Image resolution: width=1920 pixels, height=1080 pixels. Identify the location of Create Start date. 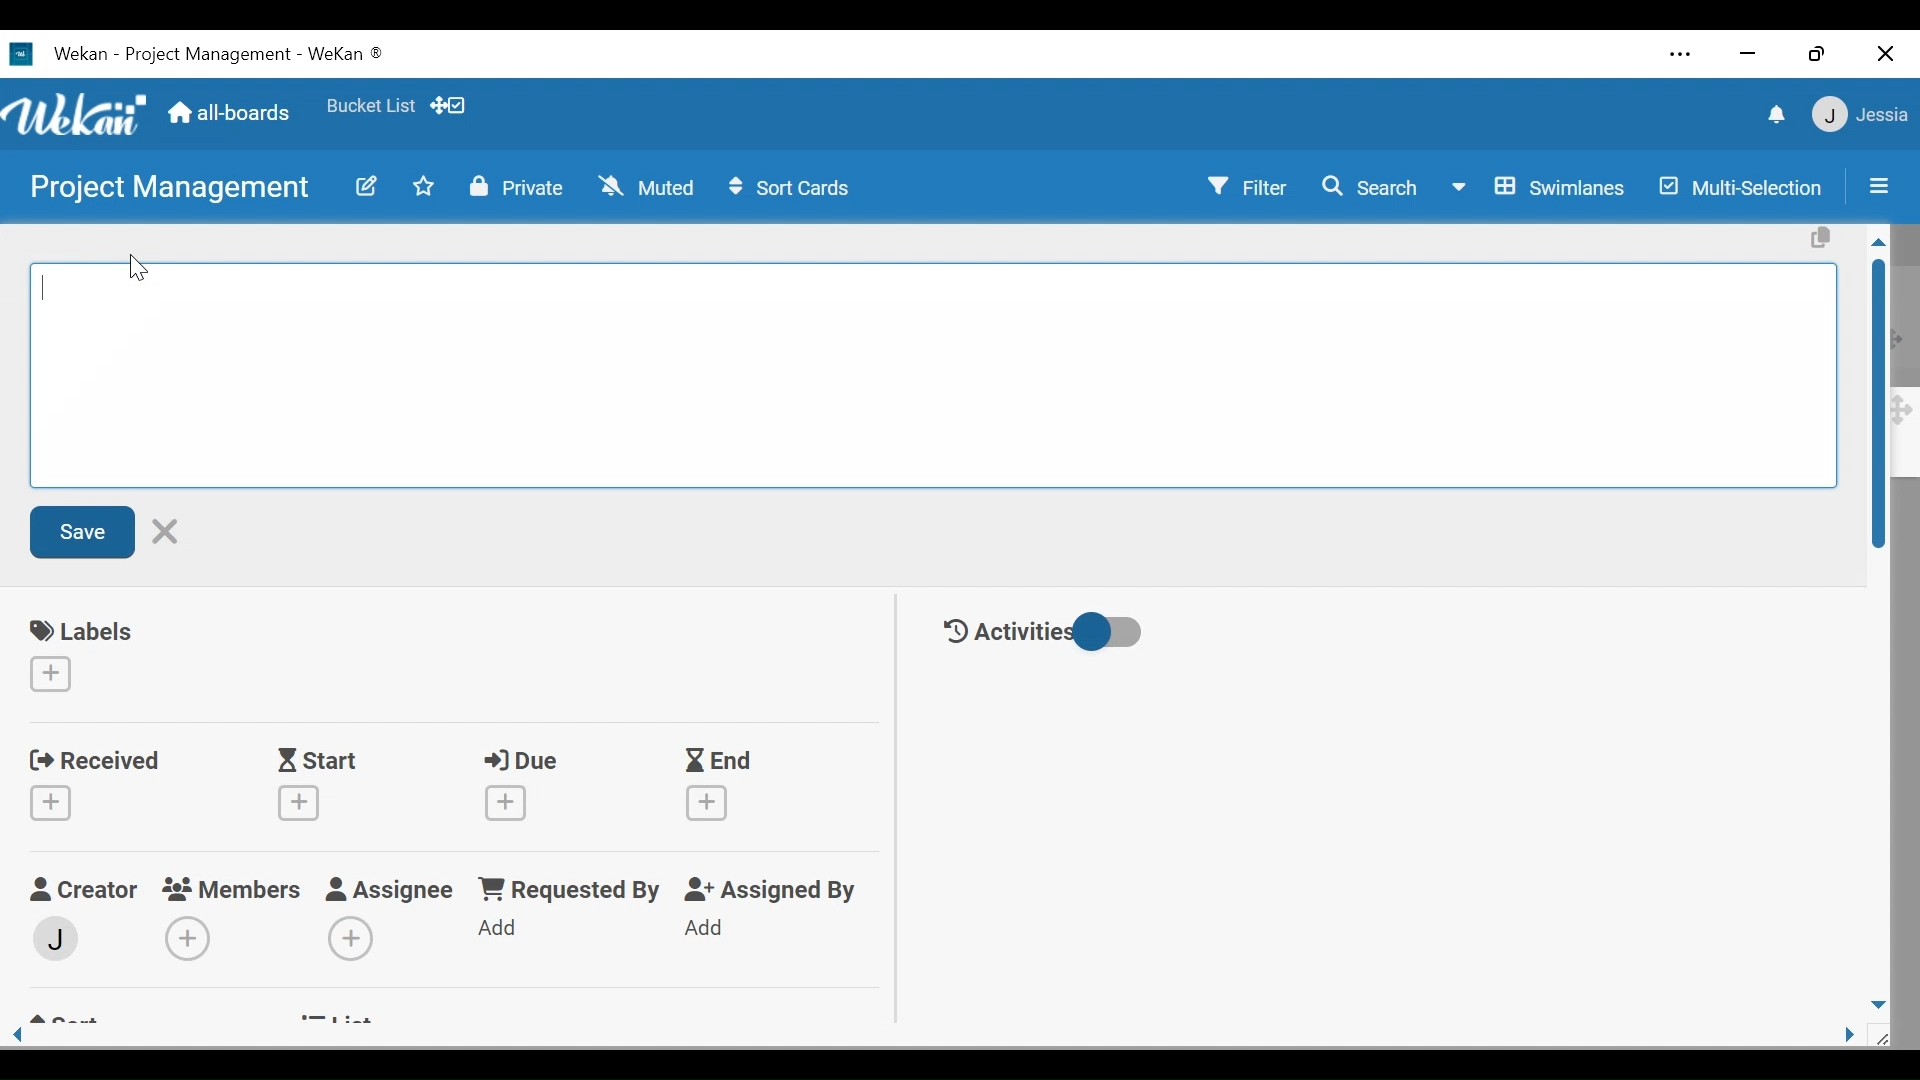
(299, 803).